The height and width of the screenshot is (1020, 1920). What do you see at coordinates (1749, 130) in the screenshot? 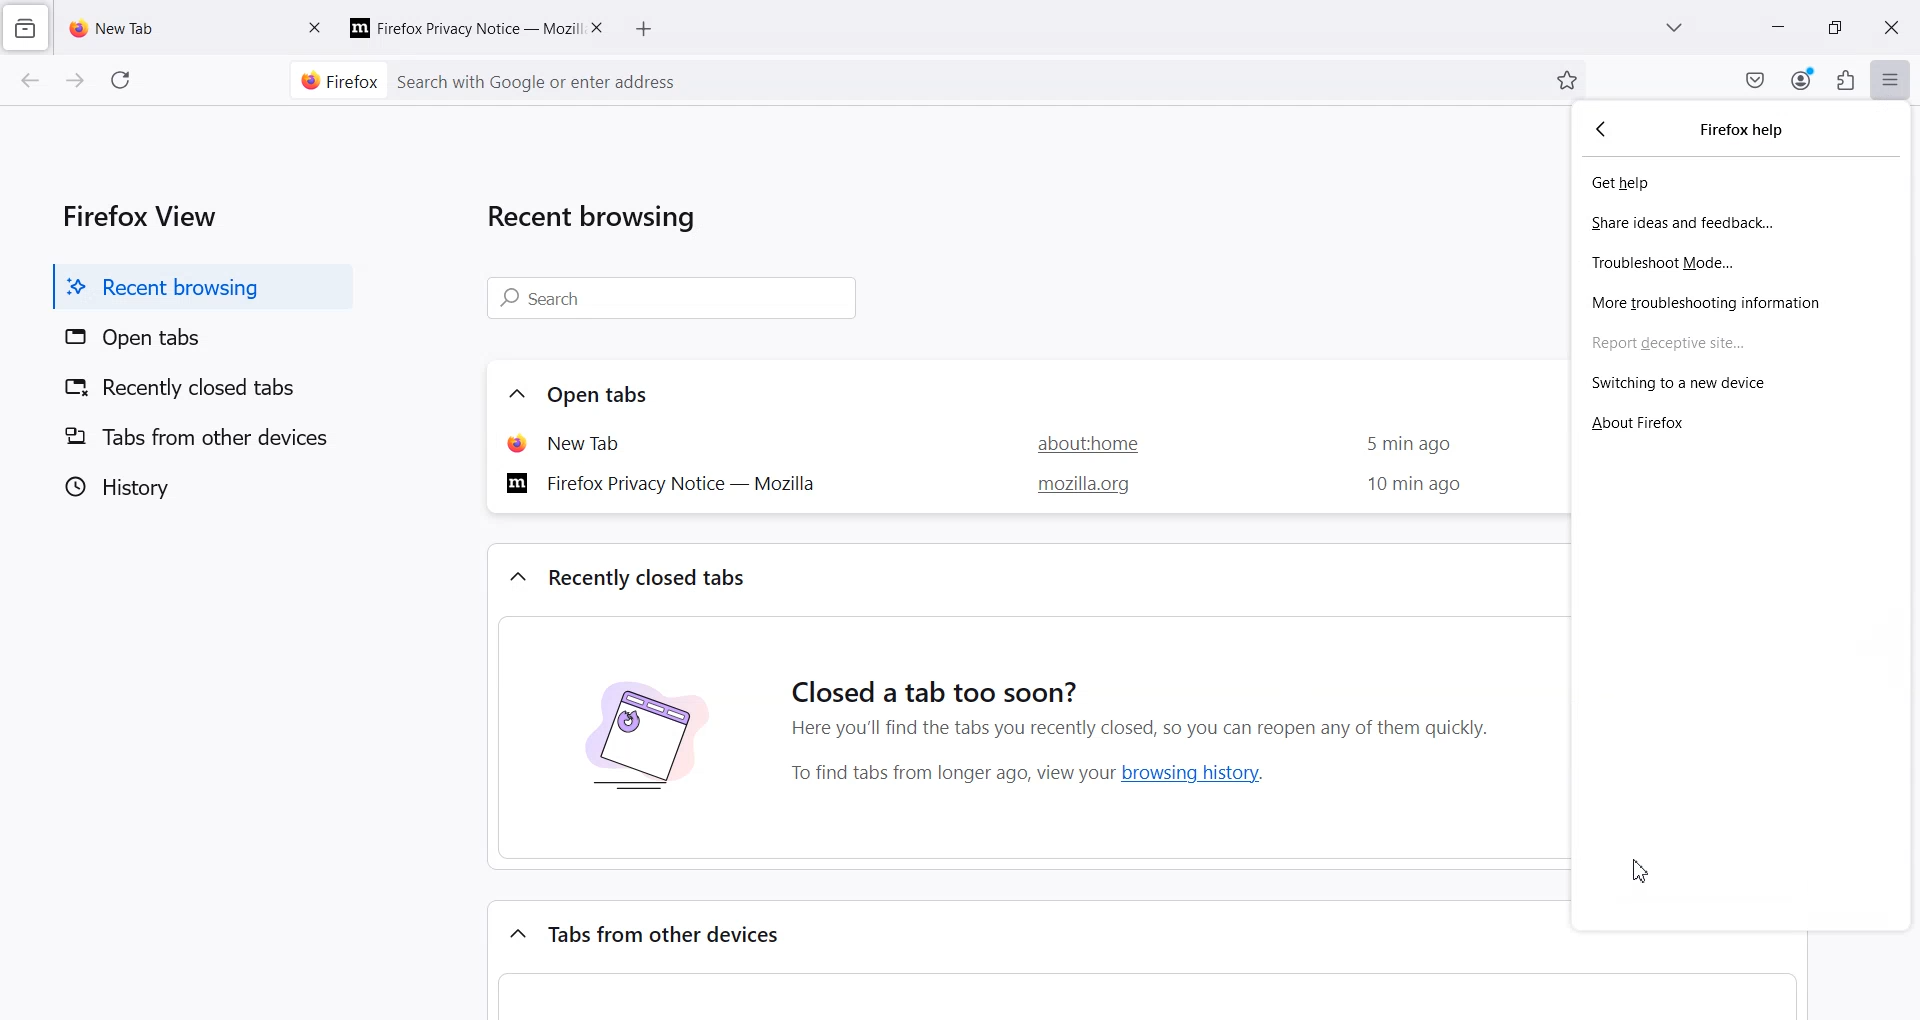
I see `Firefox help` at bounding box center [1749, 130].